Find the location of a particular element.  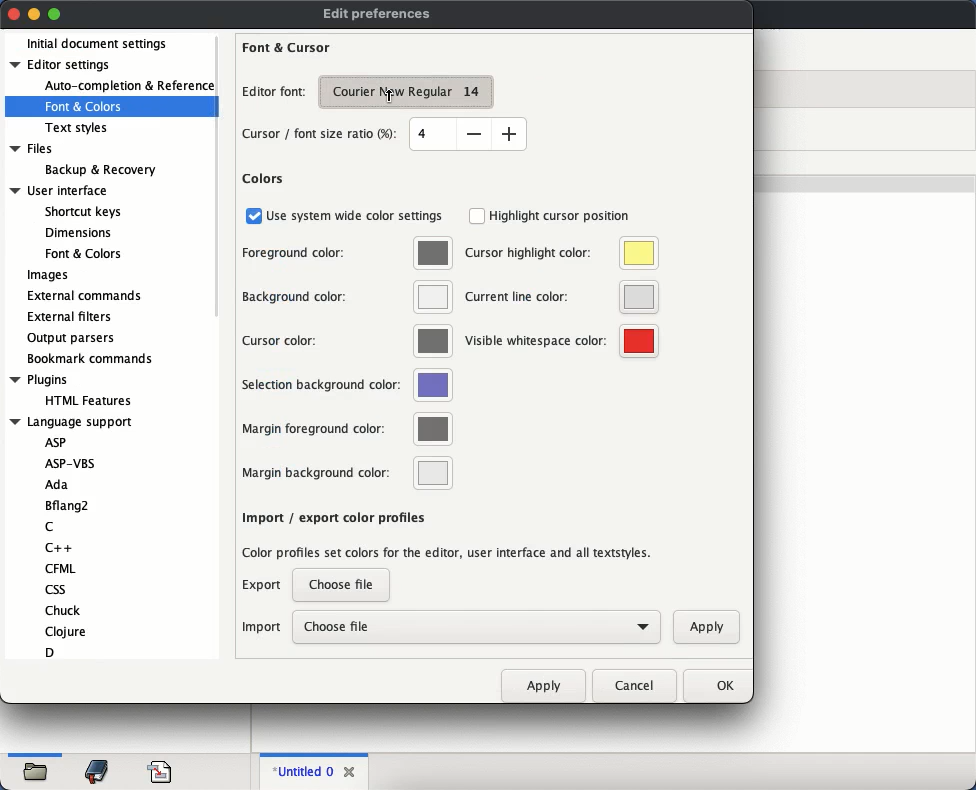

choose file is located at coordinates (341, 585).